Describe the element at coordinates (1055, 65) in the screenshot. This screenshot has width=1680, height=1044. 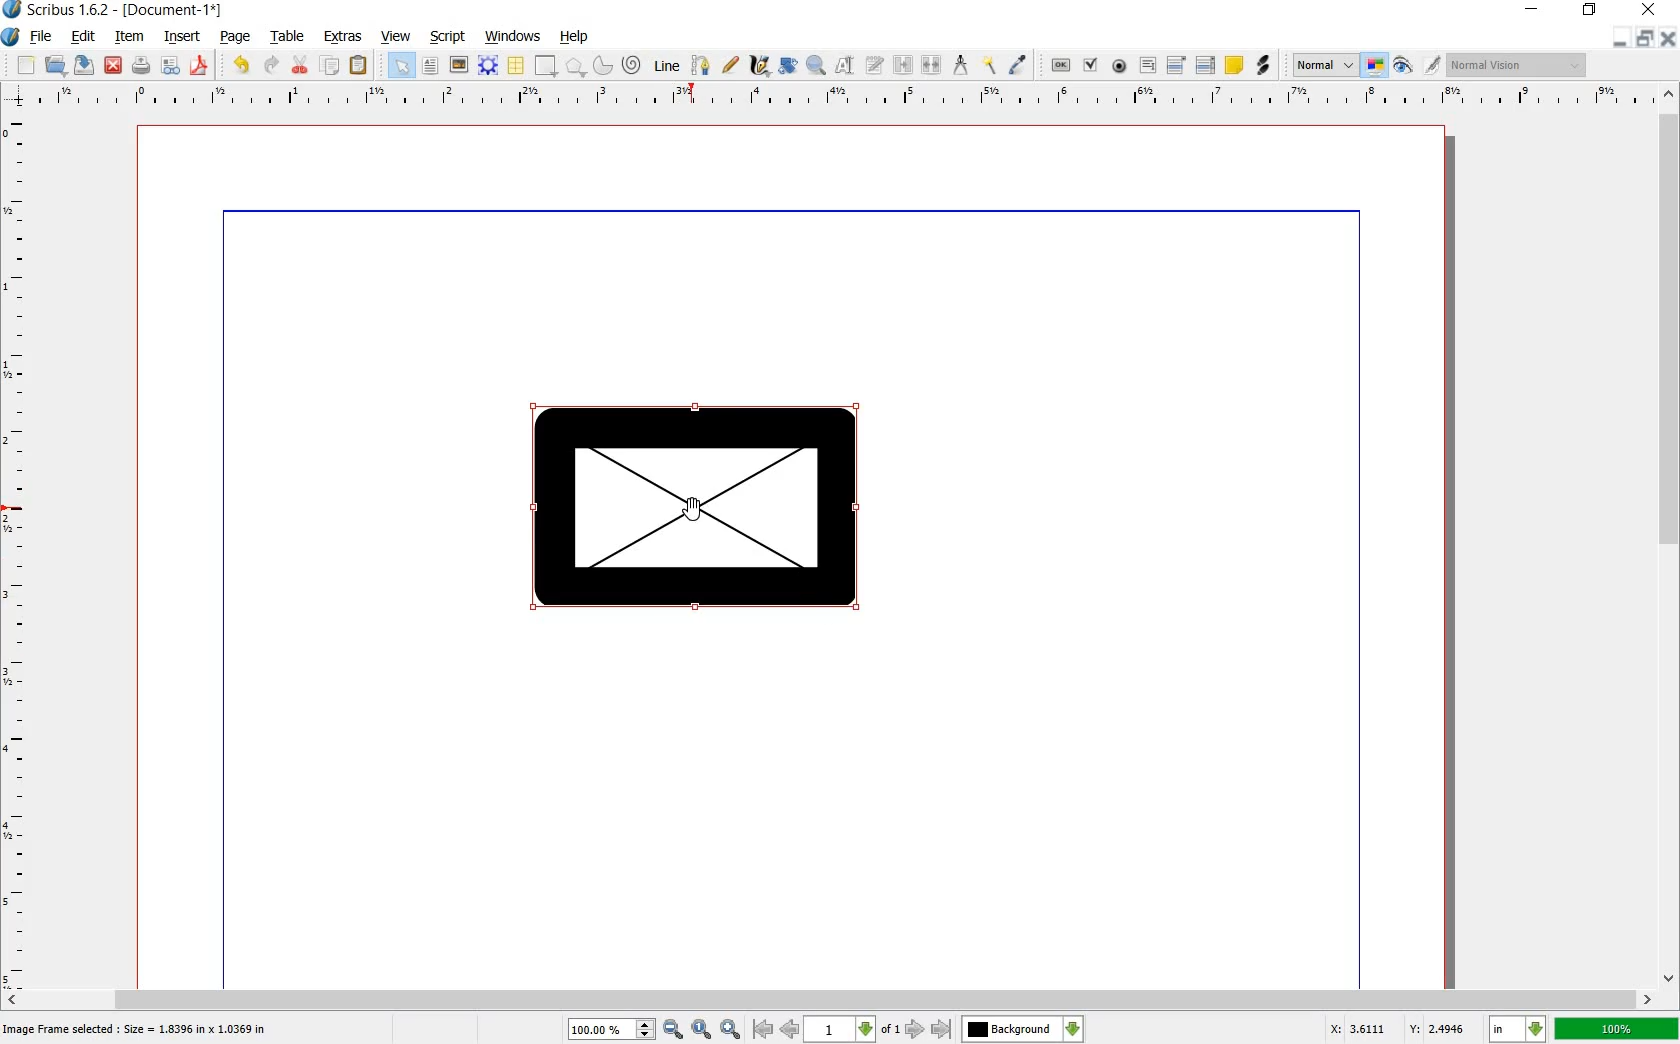
I see `pdf push button` at that location.